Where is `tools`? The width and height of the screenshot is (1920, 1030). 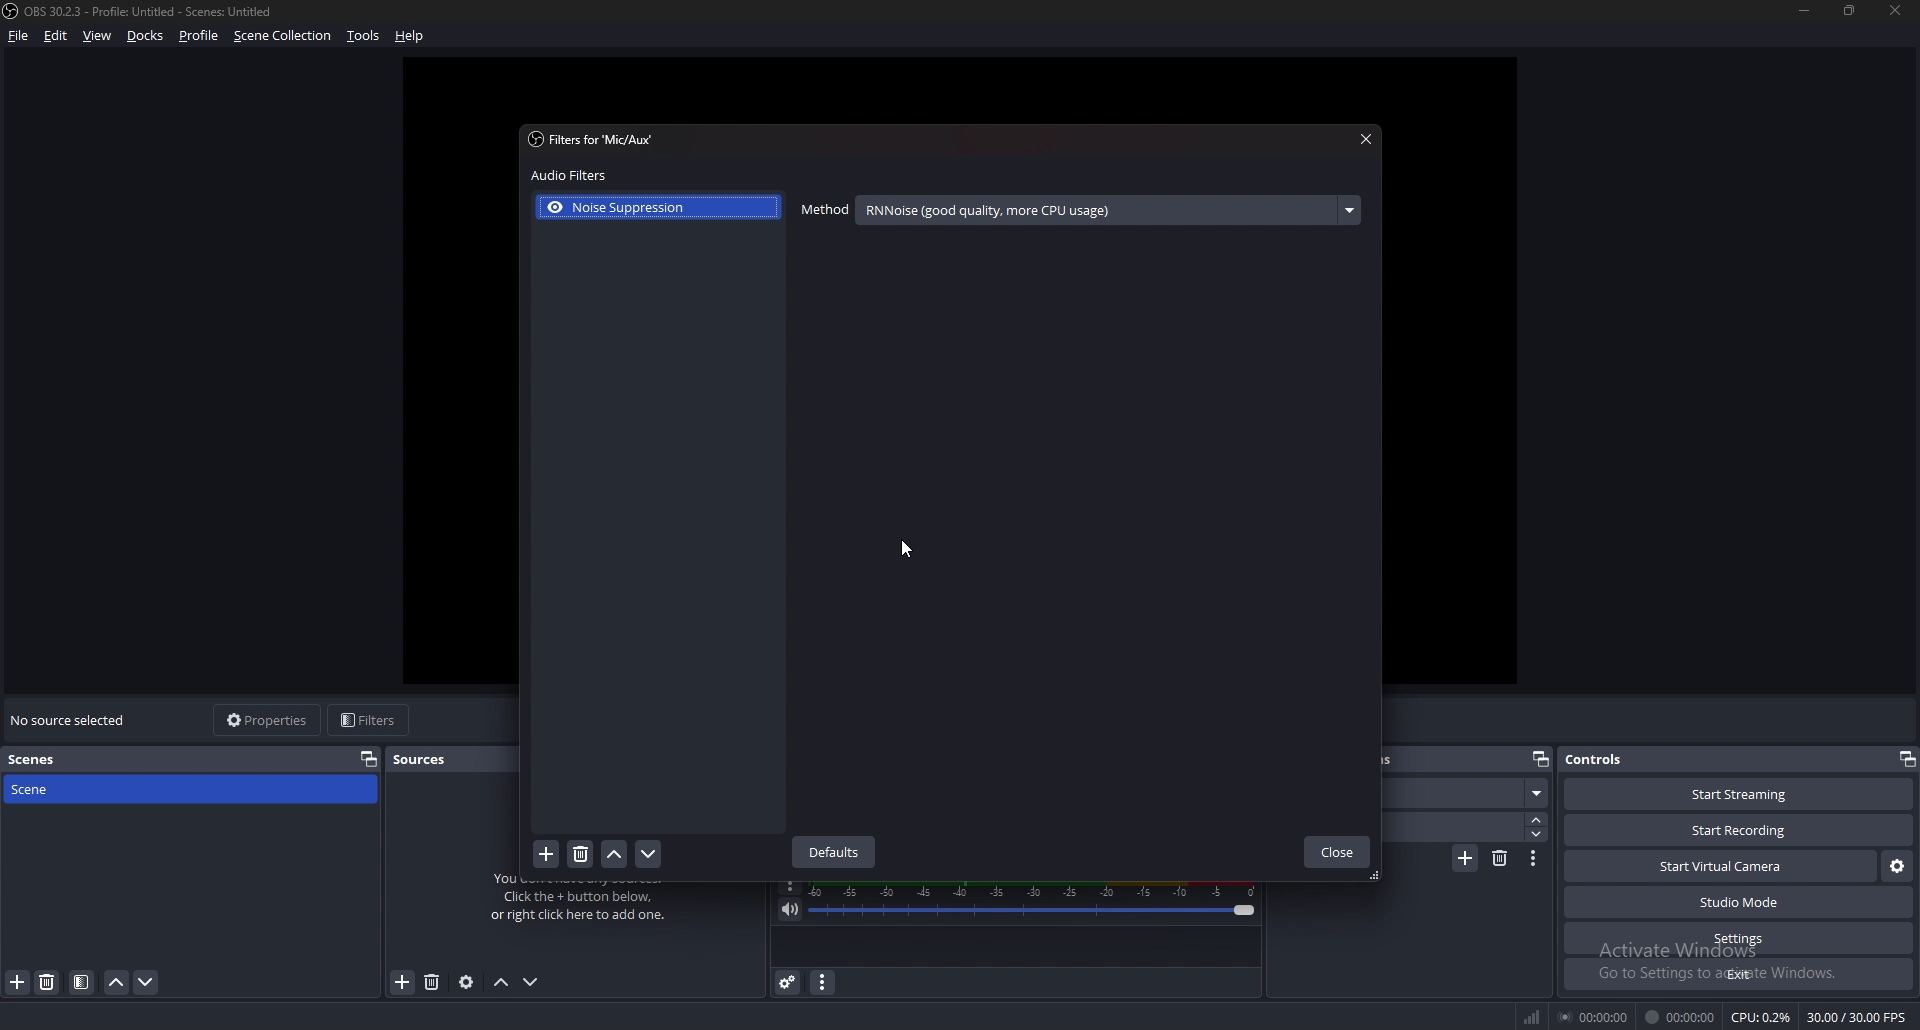 tools is located at coordinates (362, 36).